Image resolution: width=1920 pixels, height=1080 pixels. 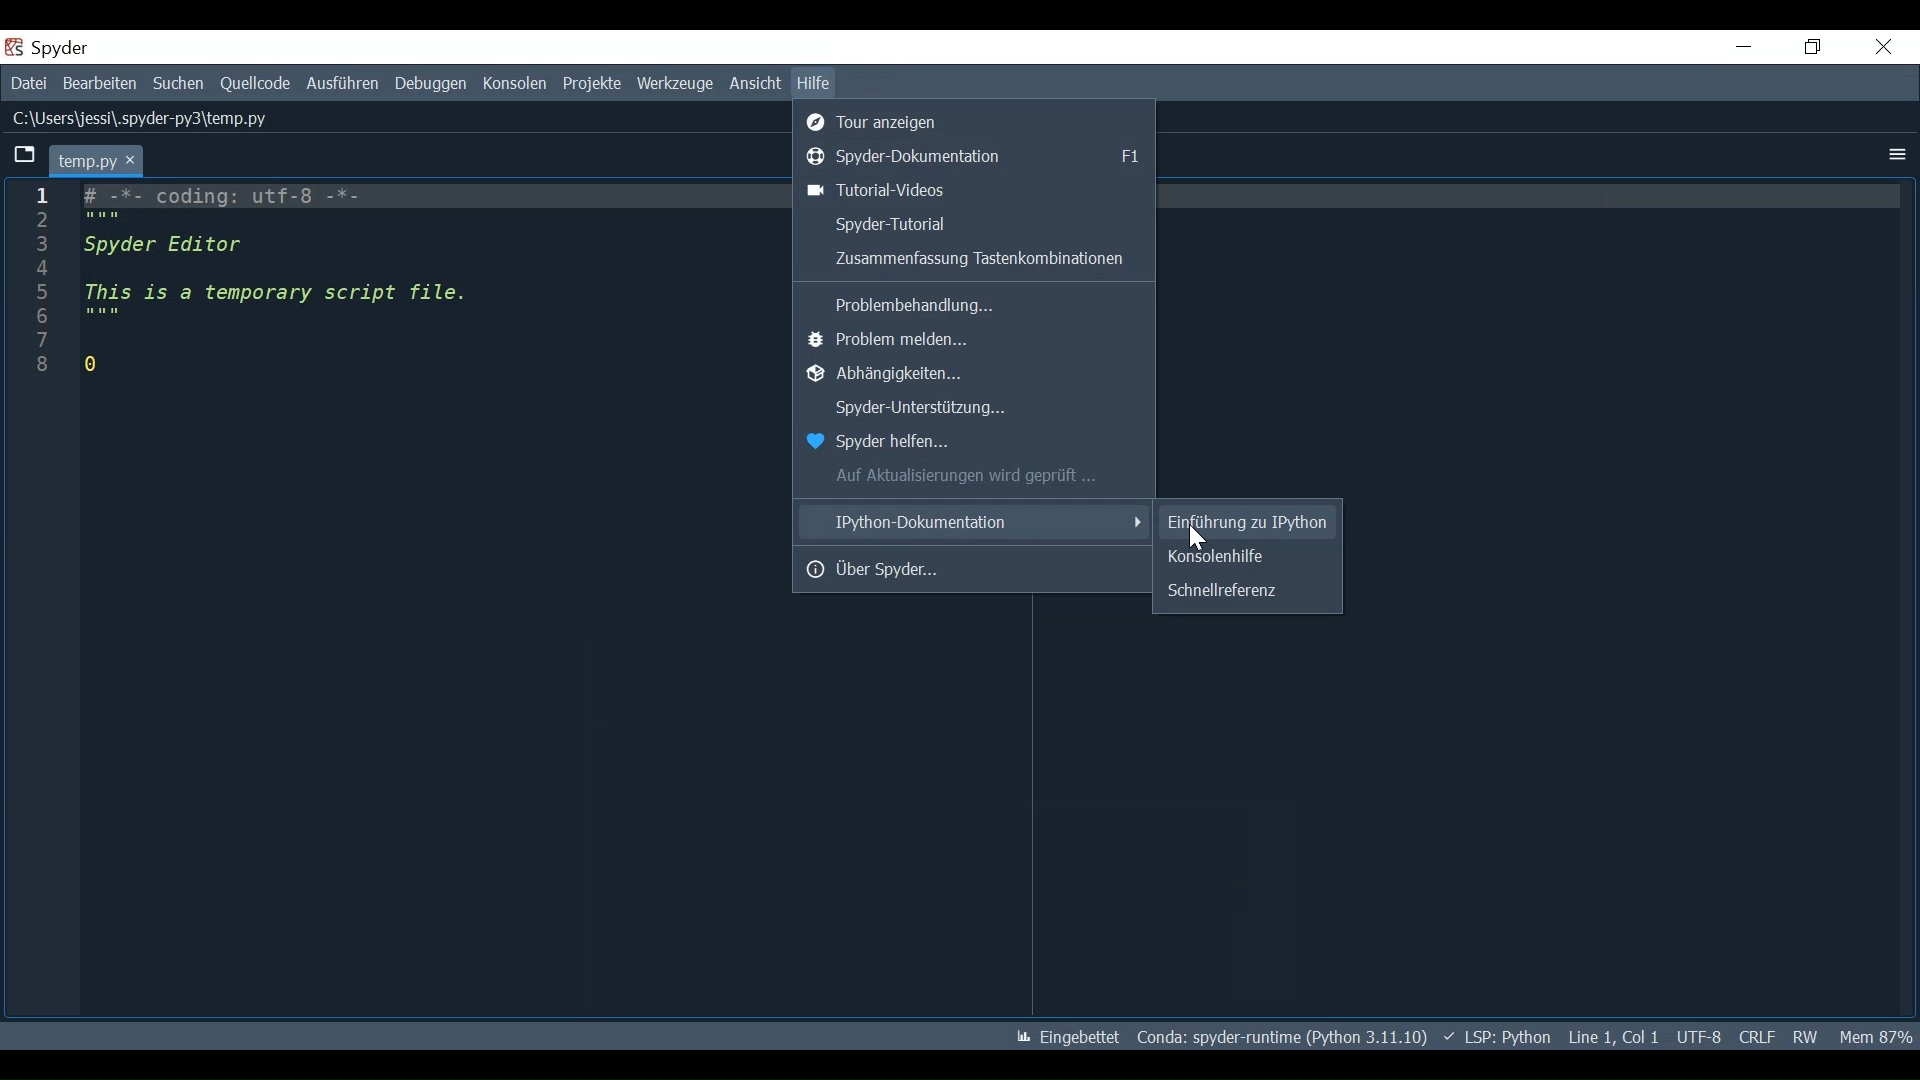 I want to click on View, so click(x=753, y=84).